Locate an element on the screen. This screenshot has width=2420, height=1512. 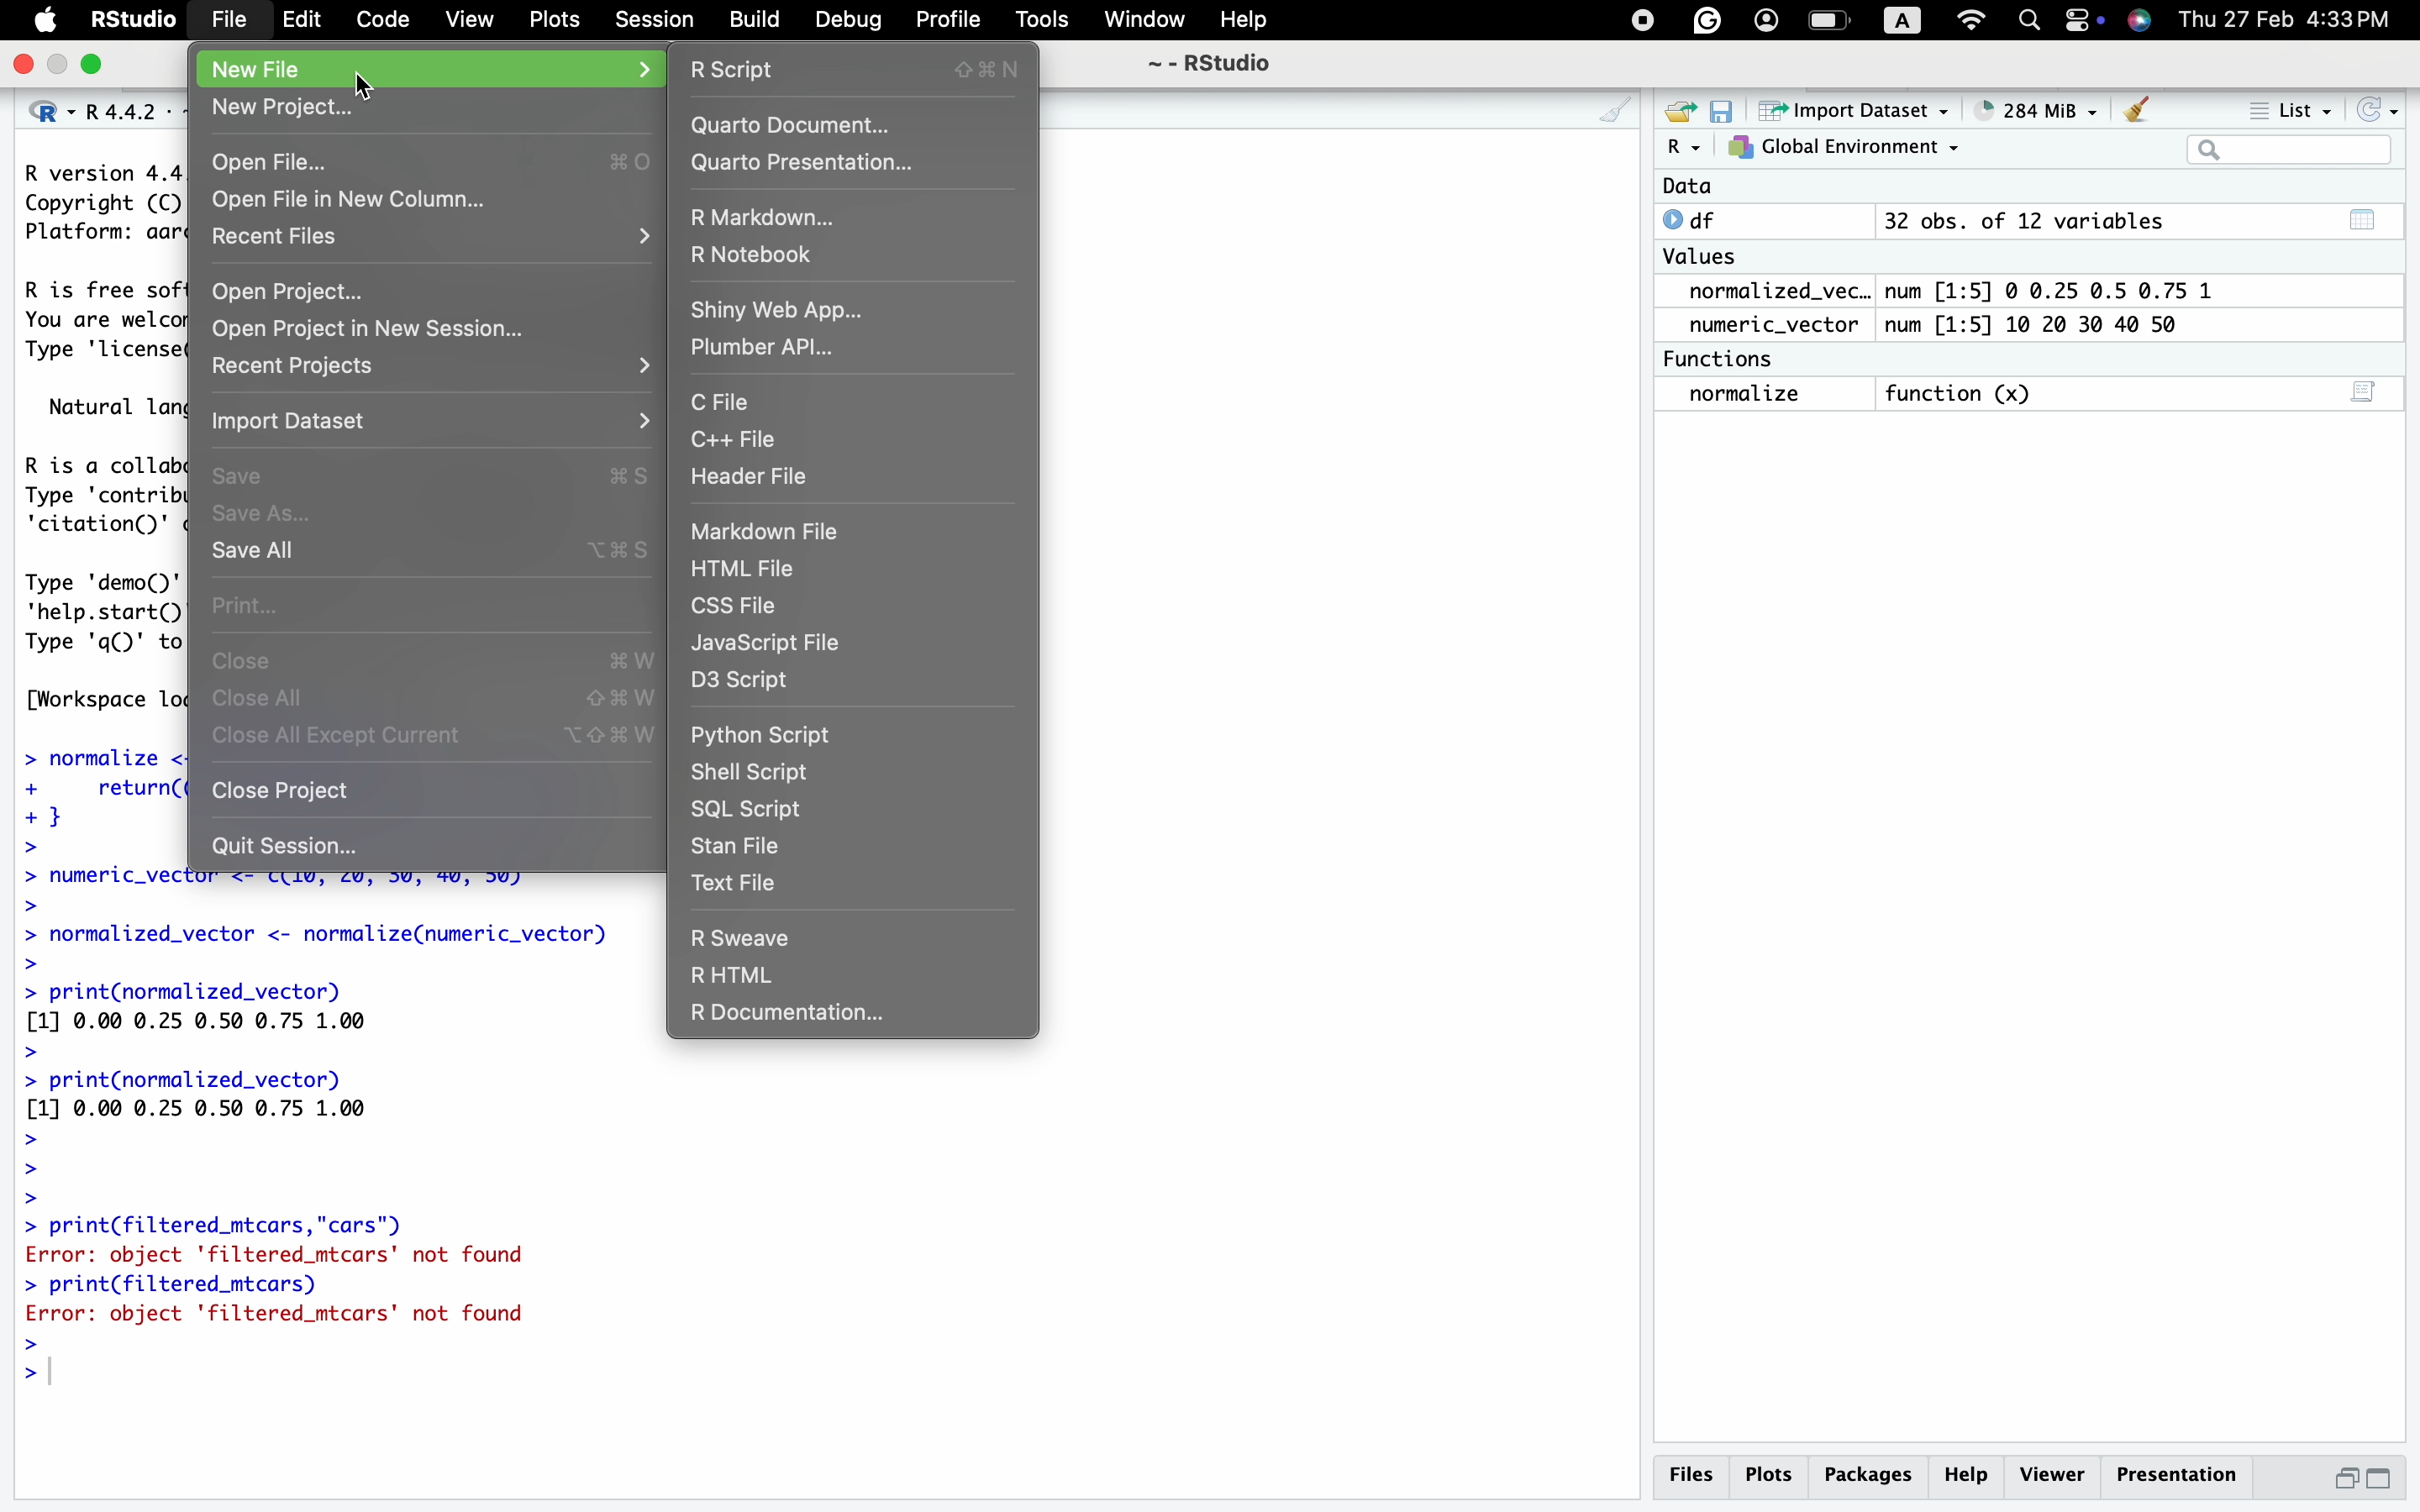
SAVE is located at coordinates (1722, 111).